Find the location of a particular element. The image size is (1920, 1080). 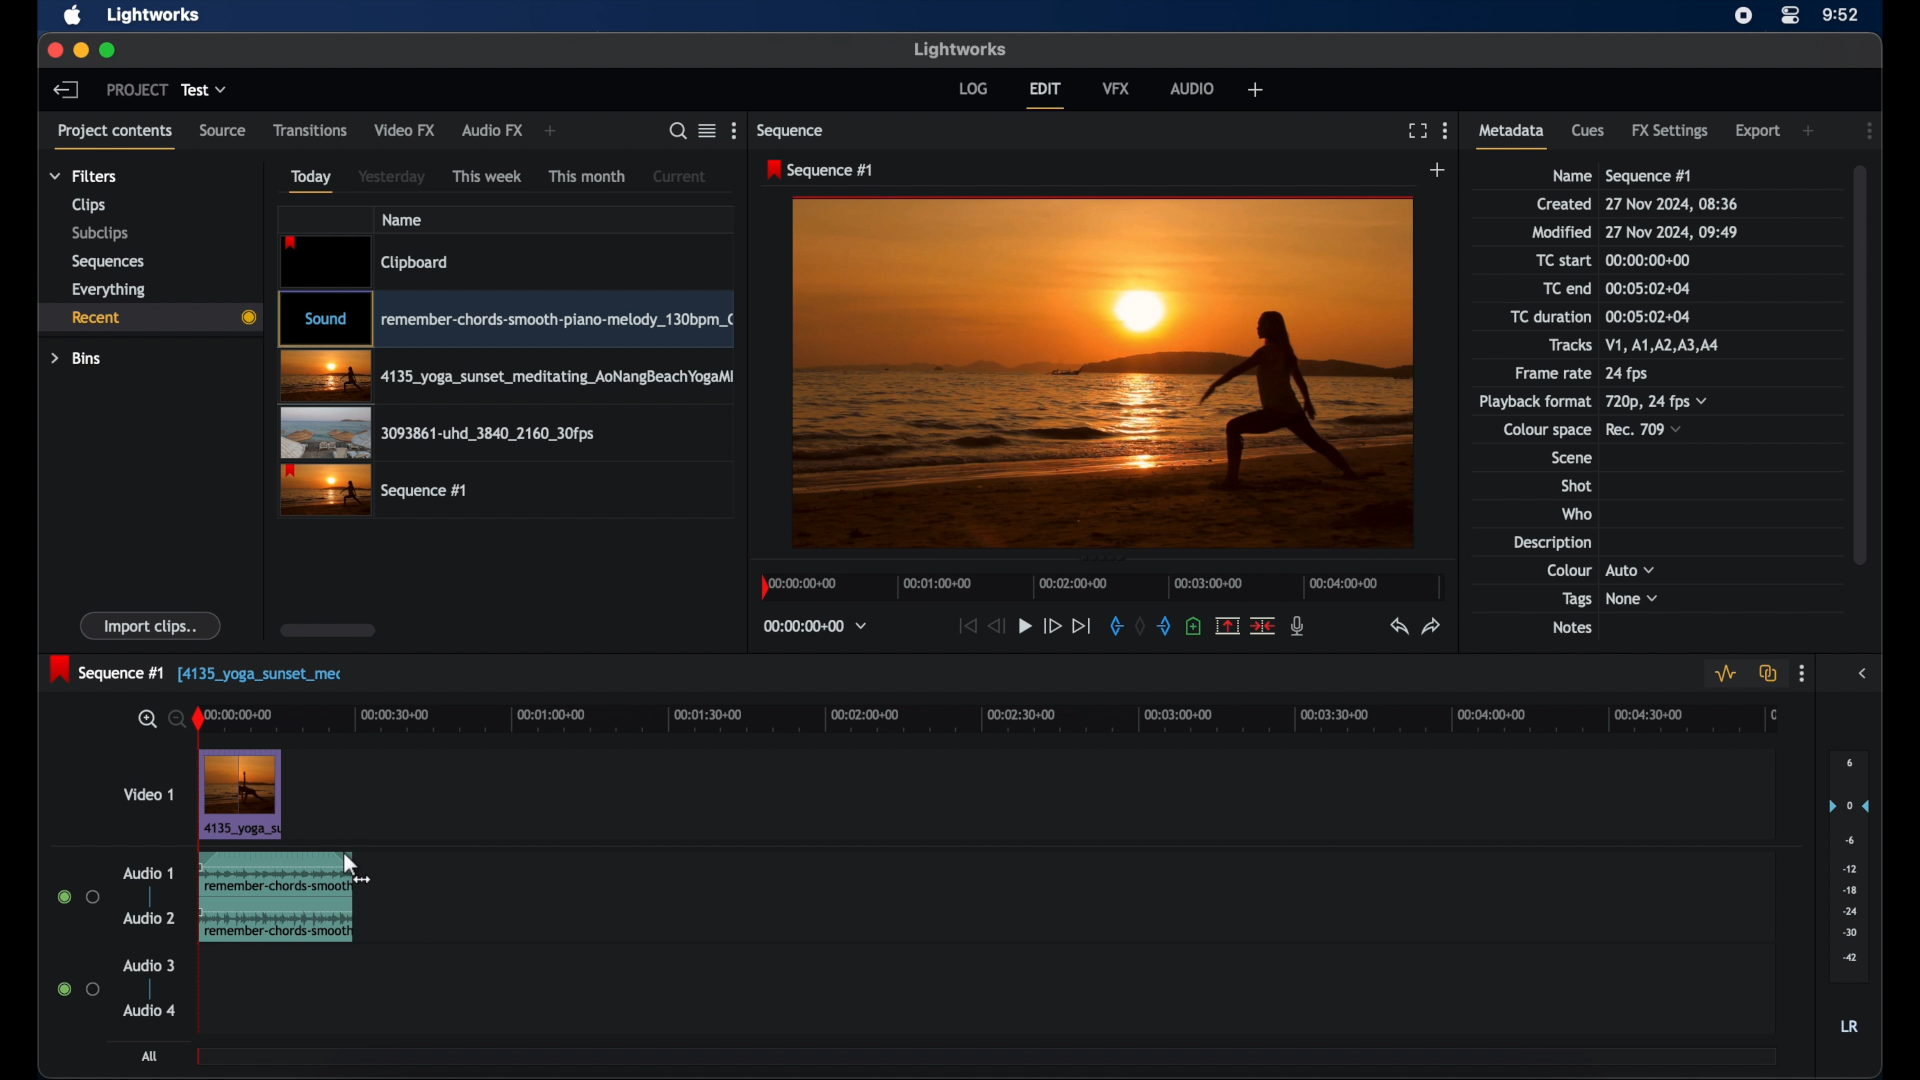

import clips is located at coordinates (151, 625).